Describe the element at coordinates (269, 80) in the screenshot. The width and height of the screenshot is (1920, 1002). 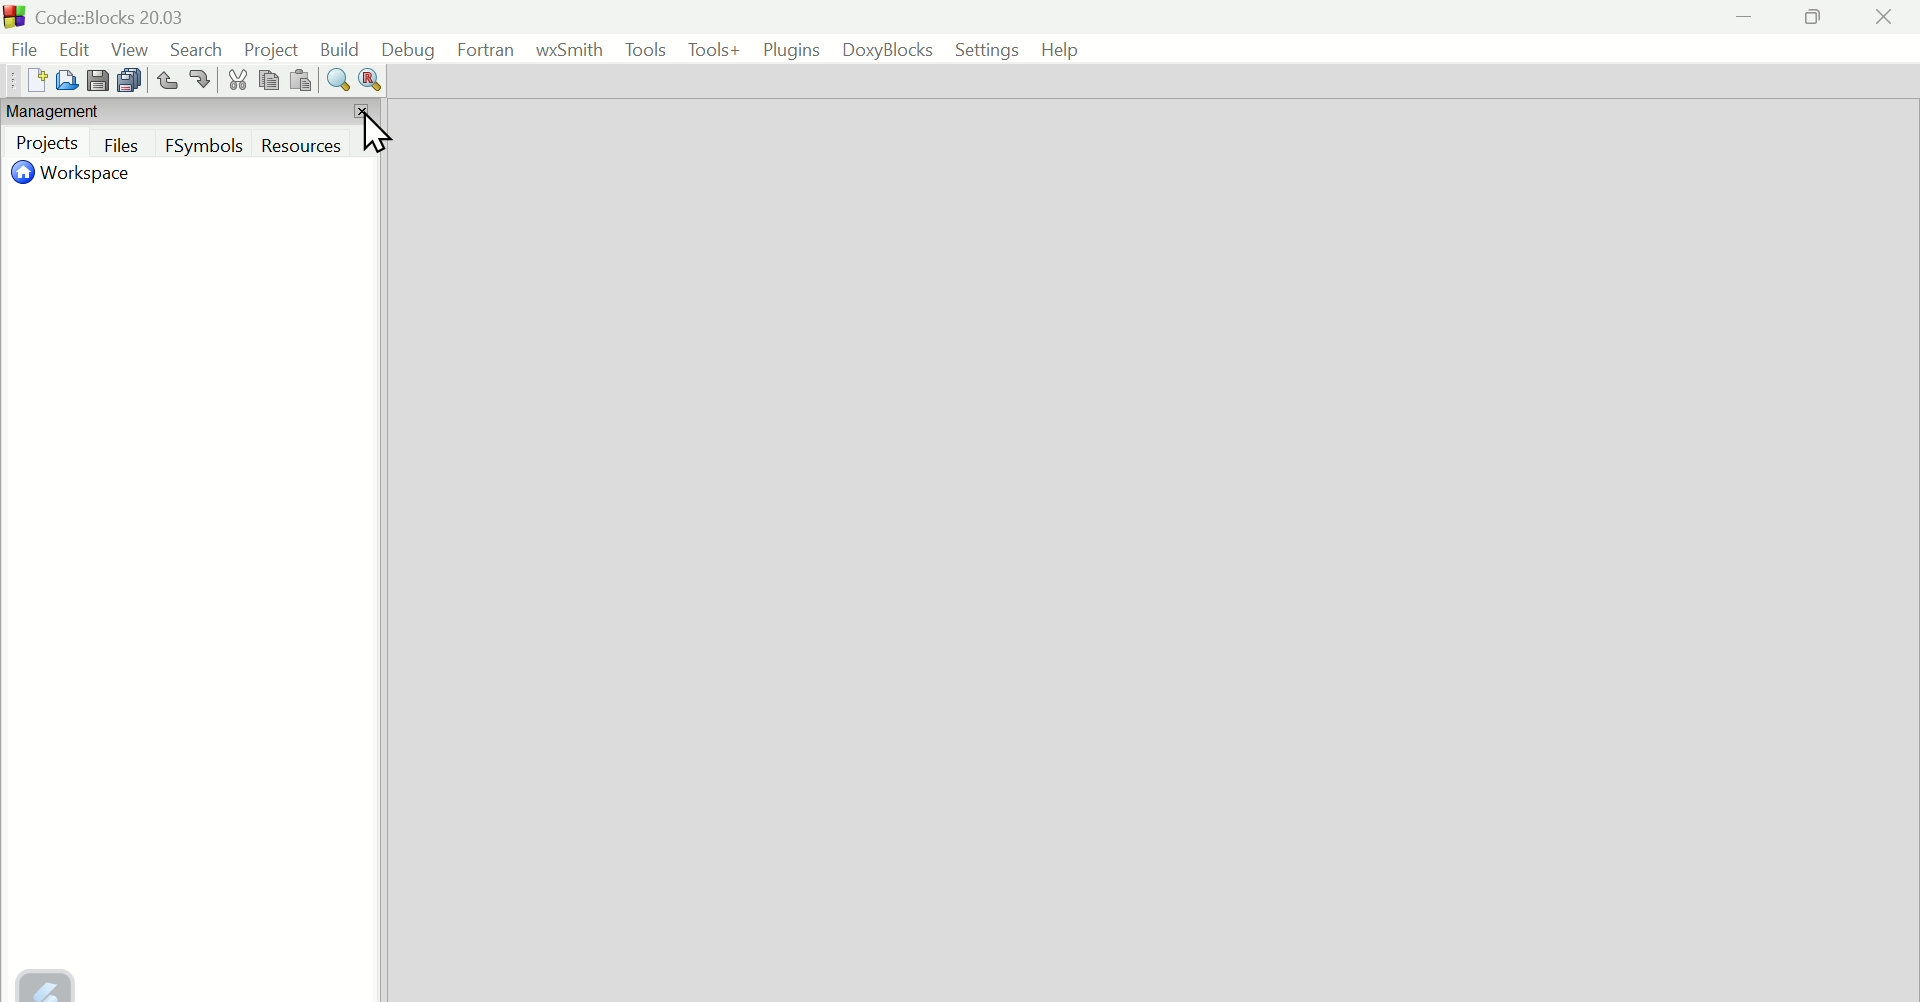
I see `copy` at that location.